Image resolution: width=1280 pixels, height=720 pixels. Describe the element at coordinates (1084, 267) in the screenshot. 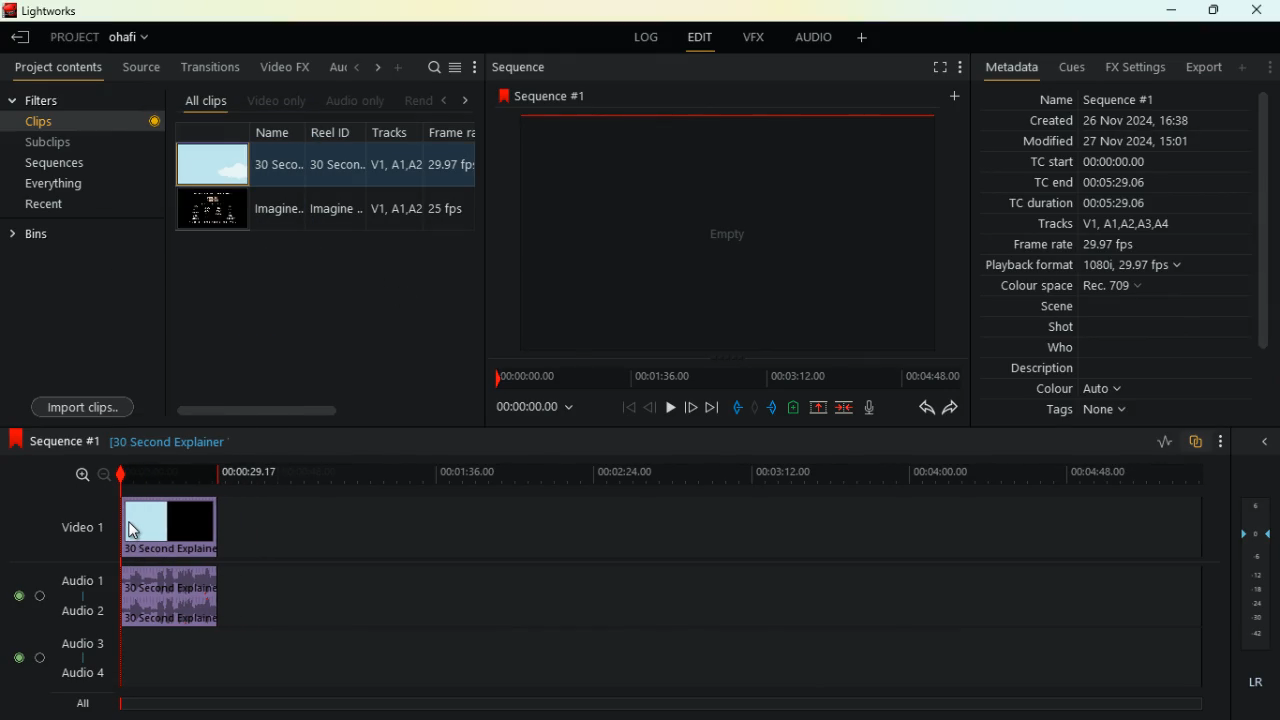

I see `playback format 1080i, 29.97 fps` at that location.